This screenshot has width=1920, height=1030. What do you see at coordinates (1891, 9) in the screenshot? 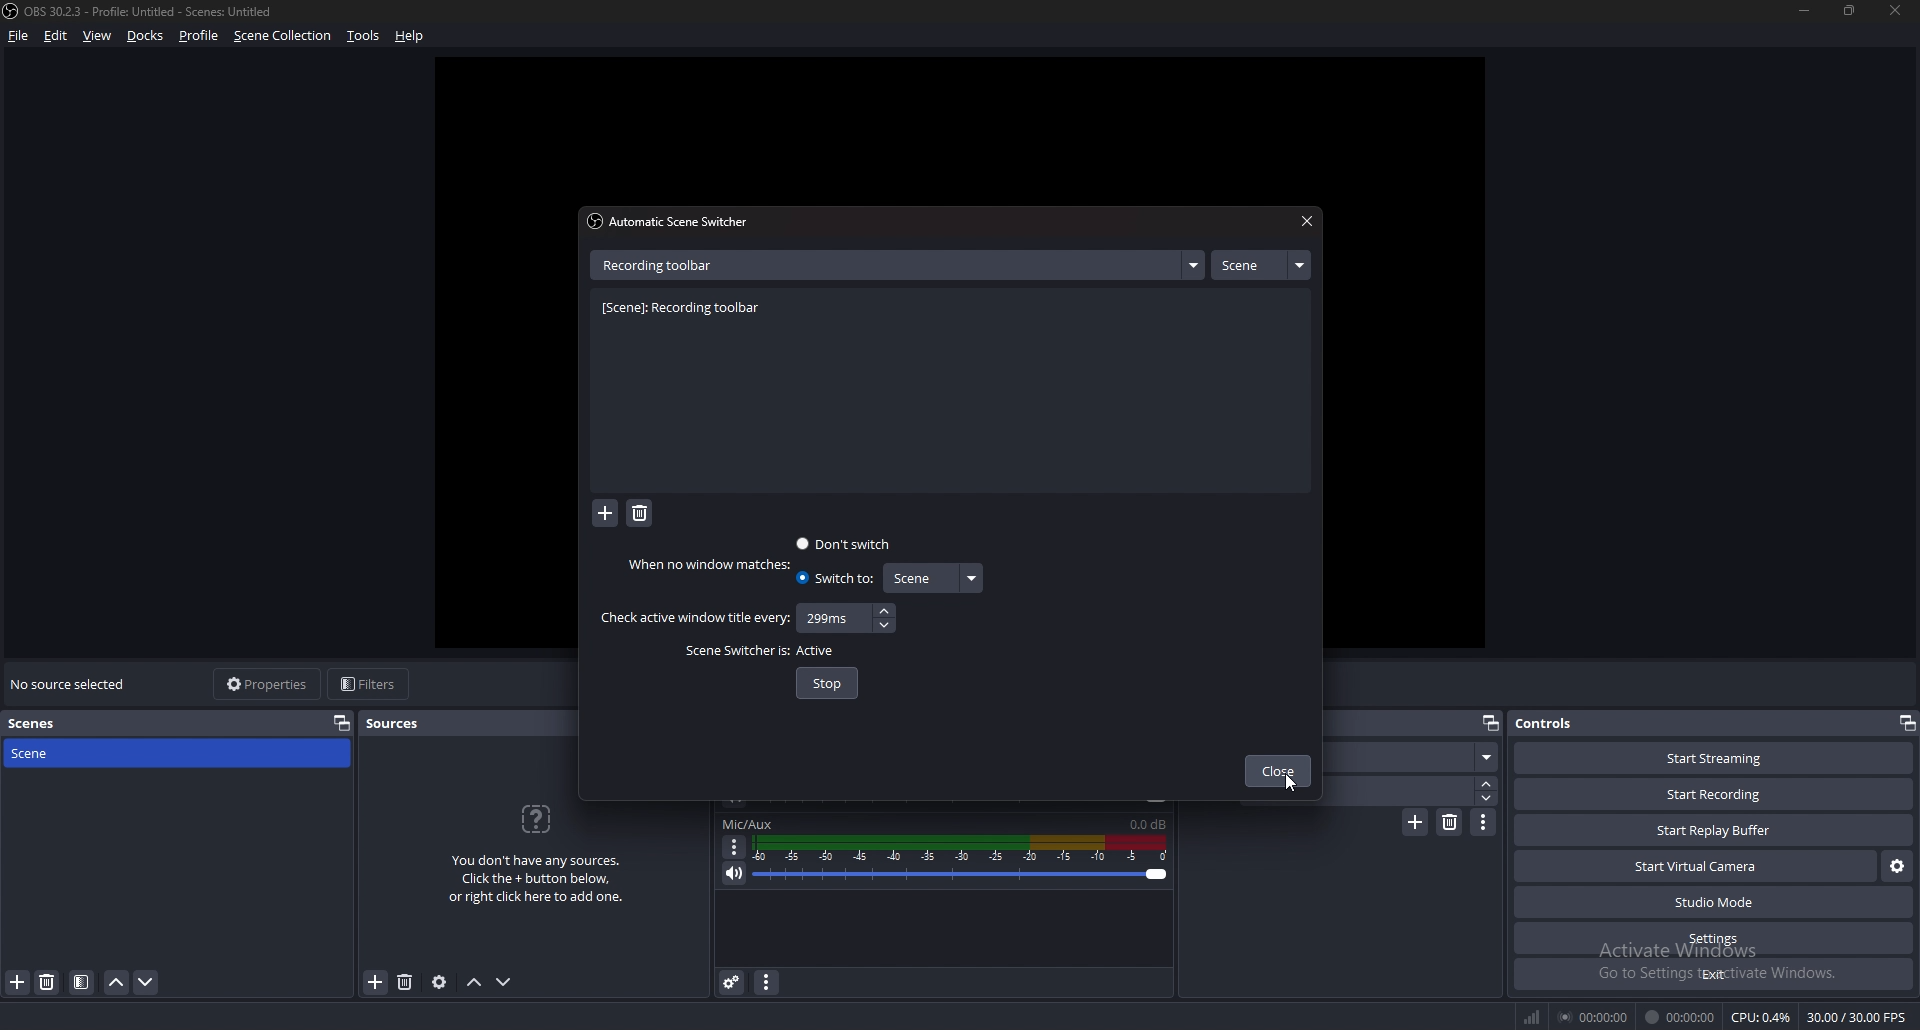
I see `close` at bounding box center [1891, 9].